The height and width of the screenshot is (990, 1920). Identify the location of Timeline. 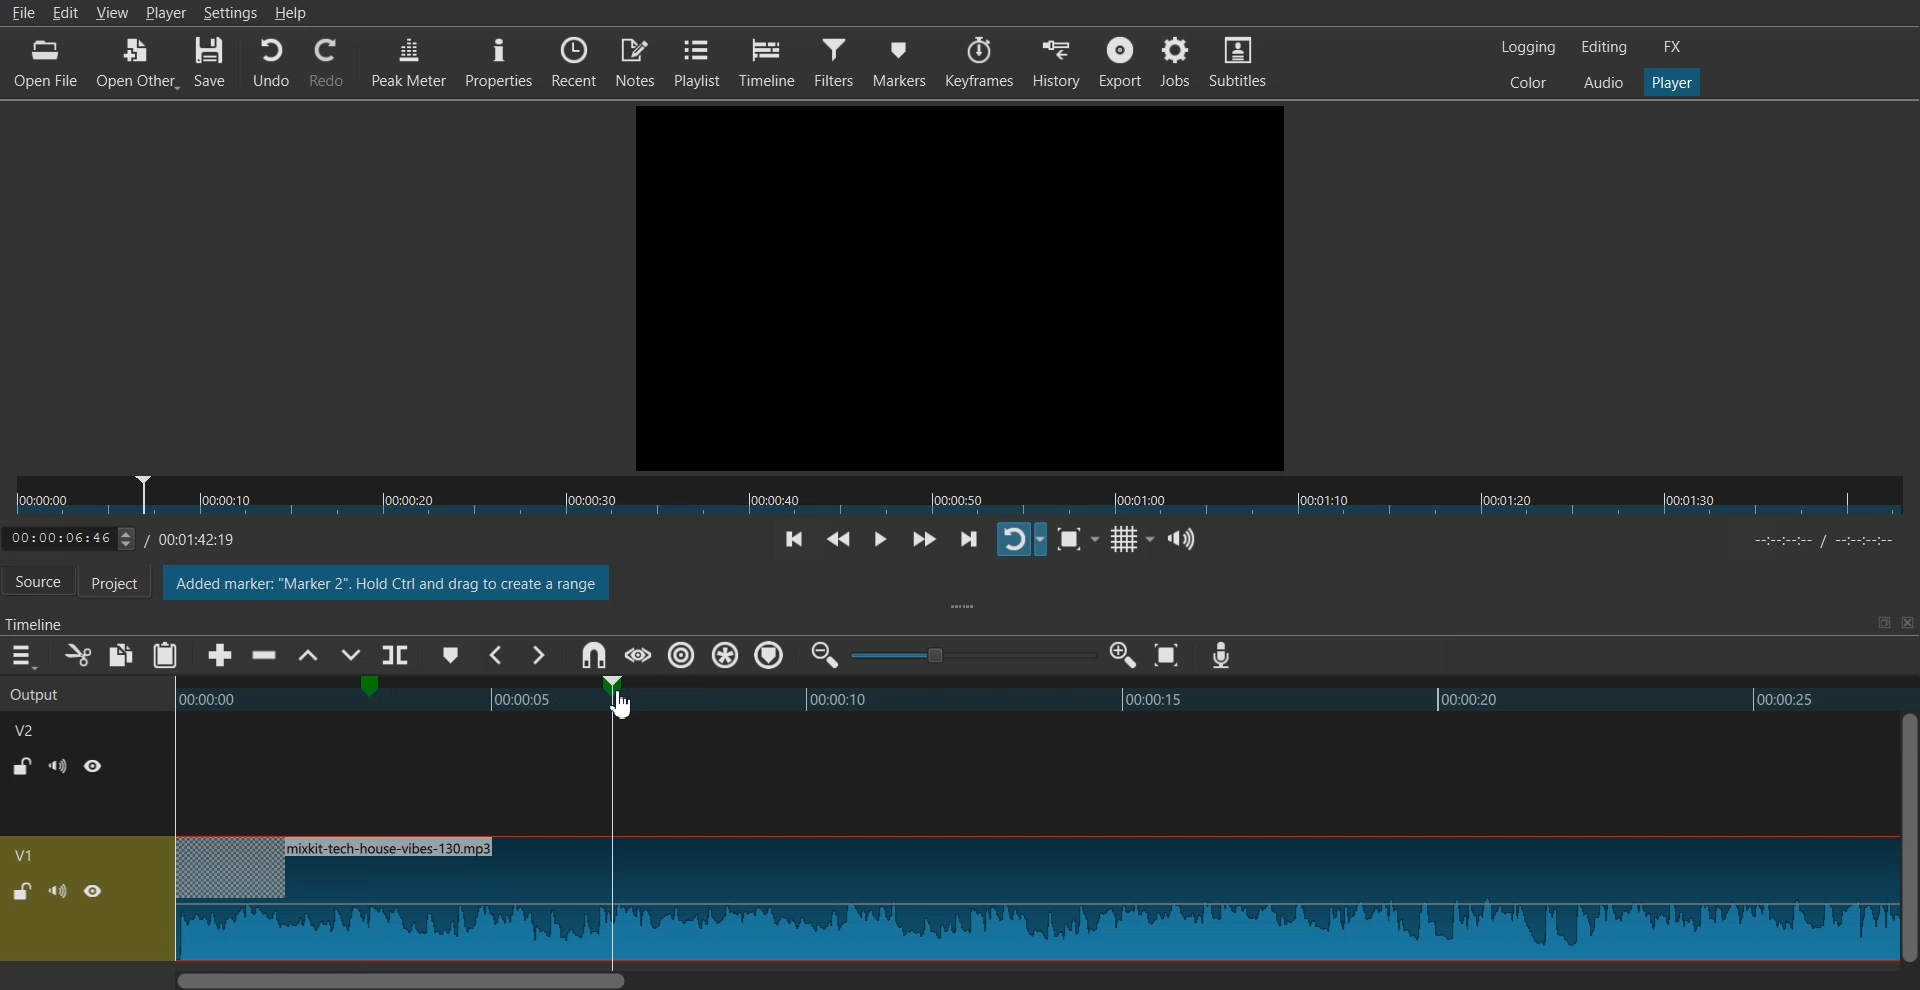
(767, 62).